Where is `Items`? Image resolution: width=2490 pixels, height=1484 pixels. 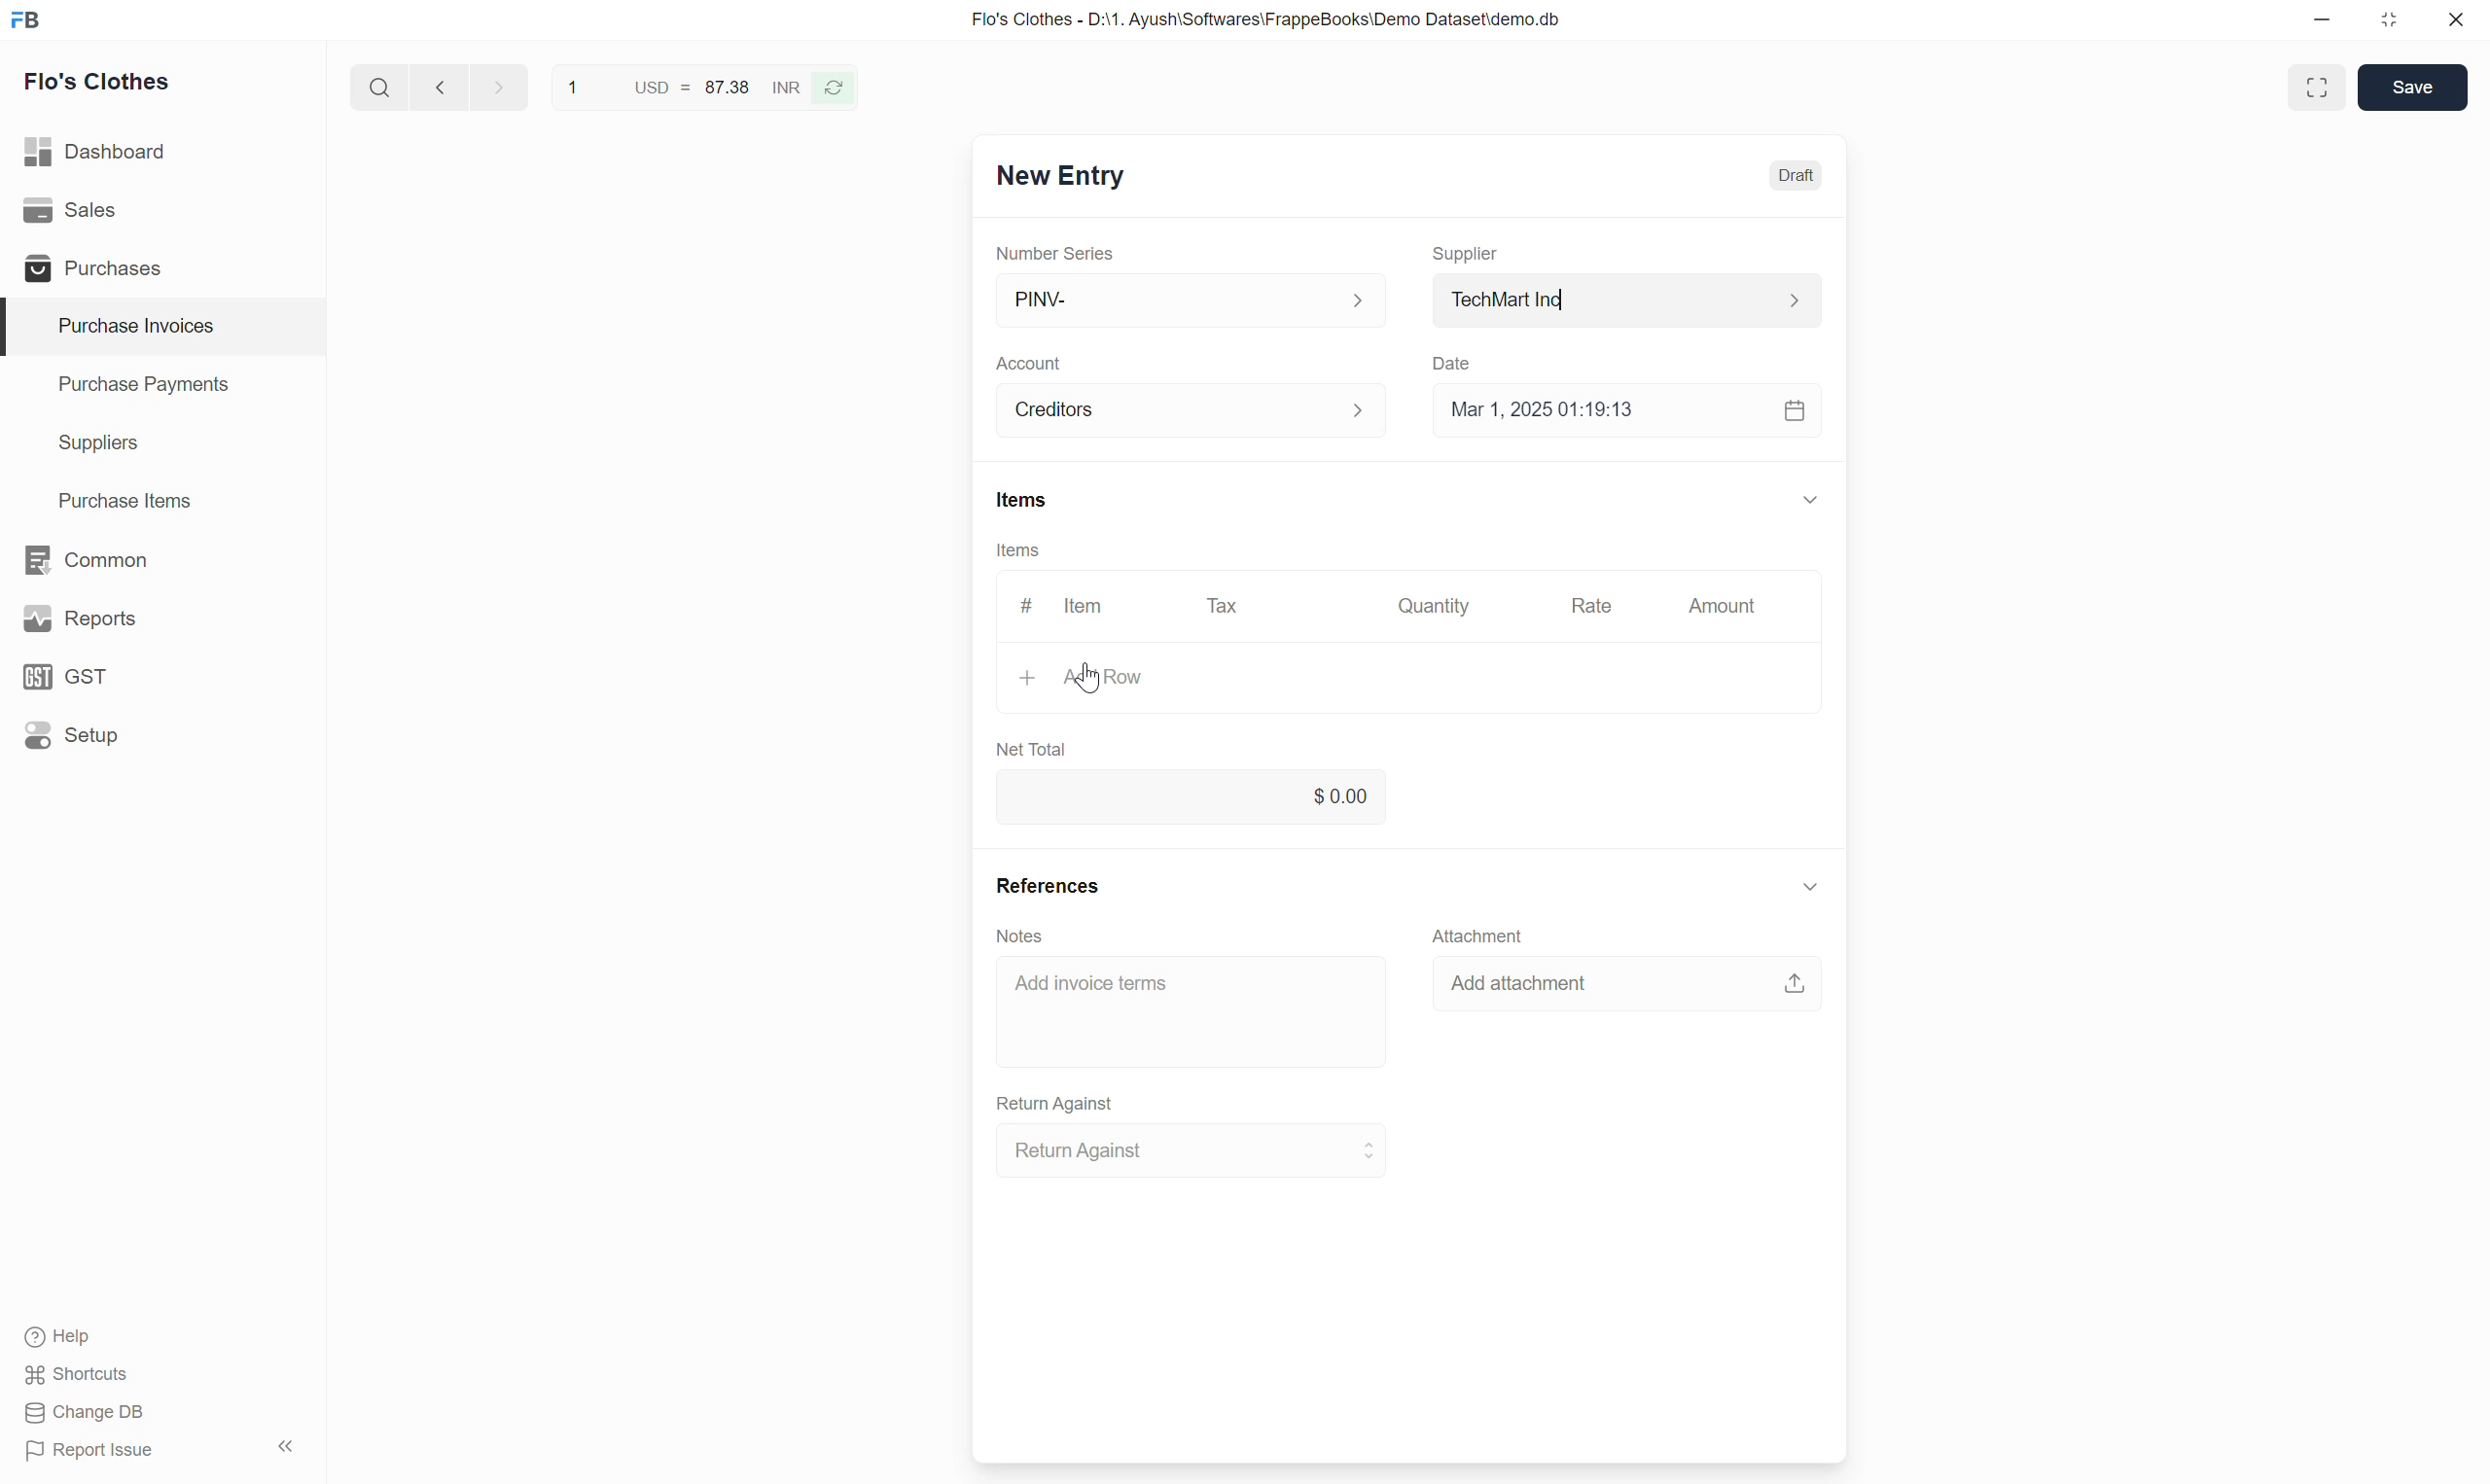
Items is located at coordinates (1021, 500).